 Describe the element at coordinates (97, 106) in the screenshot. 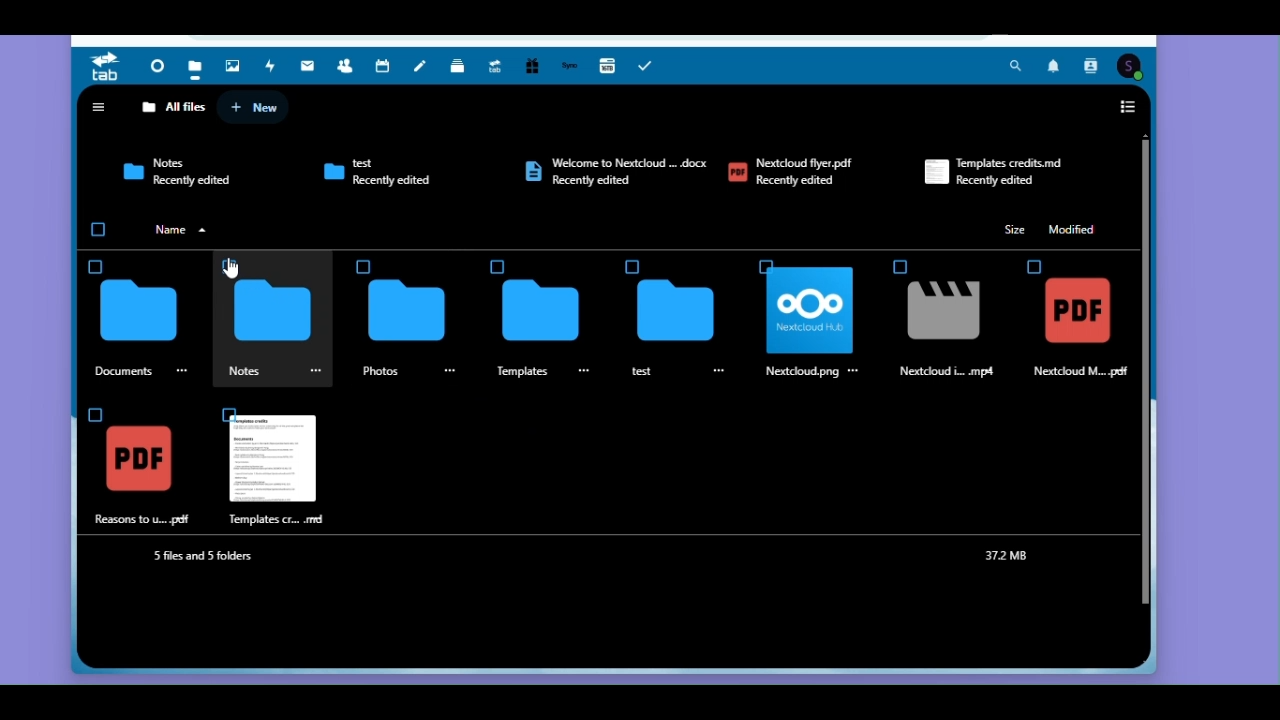

I see `Open navigation` at that location.